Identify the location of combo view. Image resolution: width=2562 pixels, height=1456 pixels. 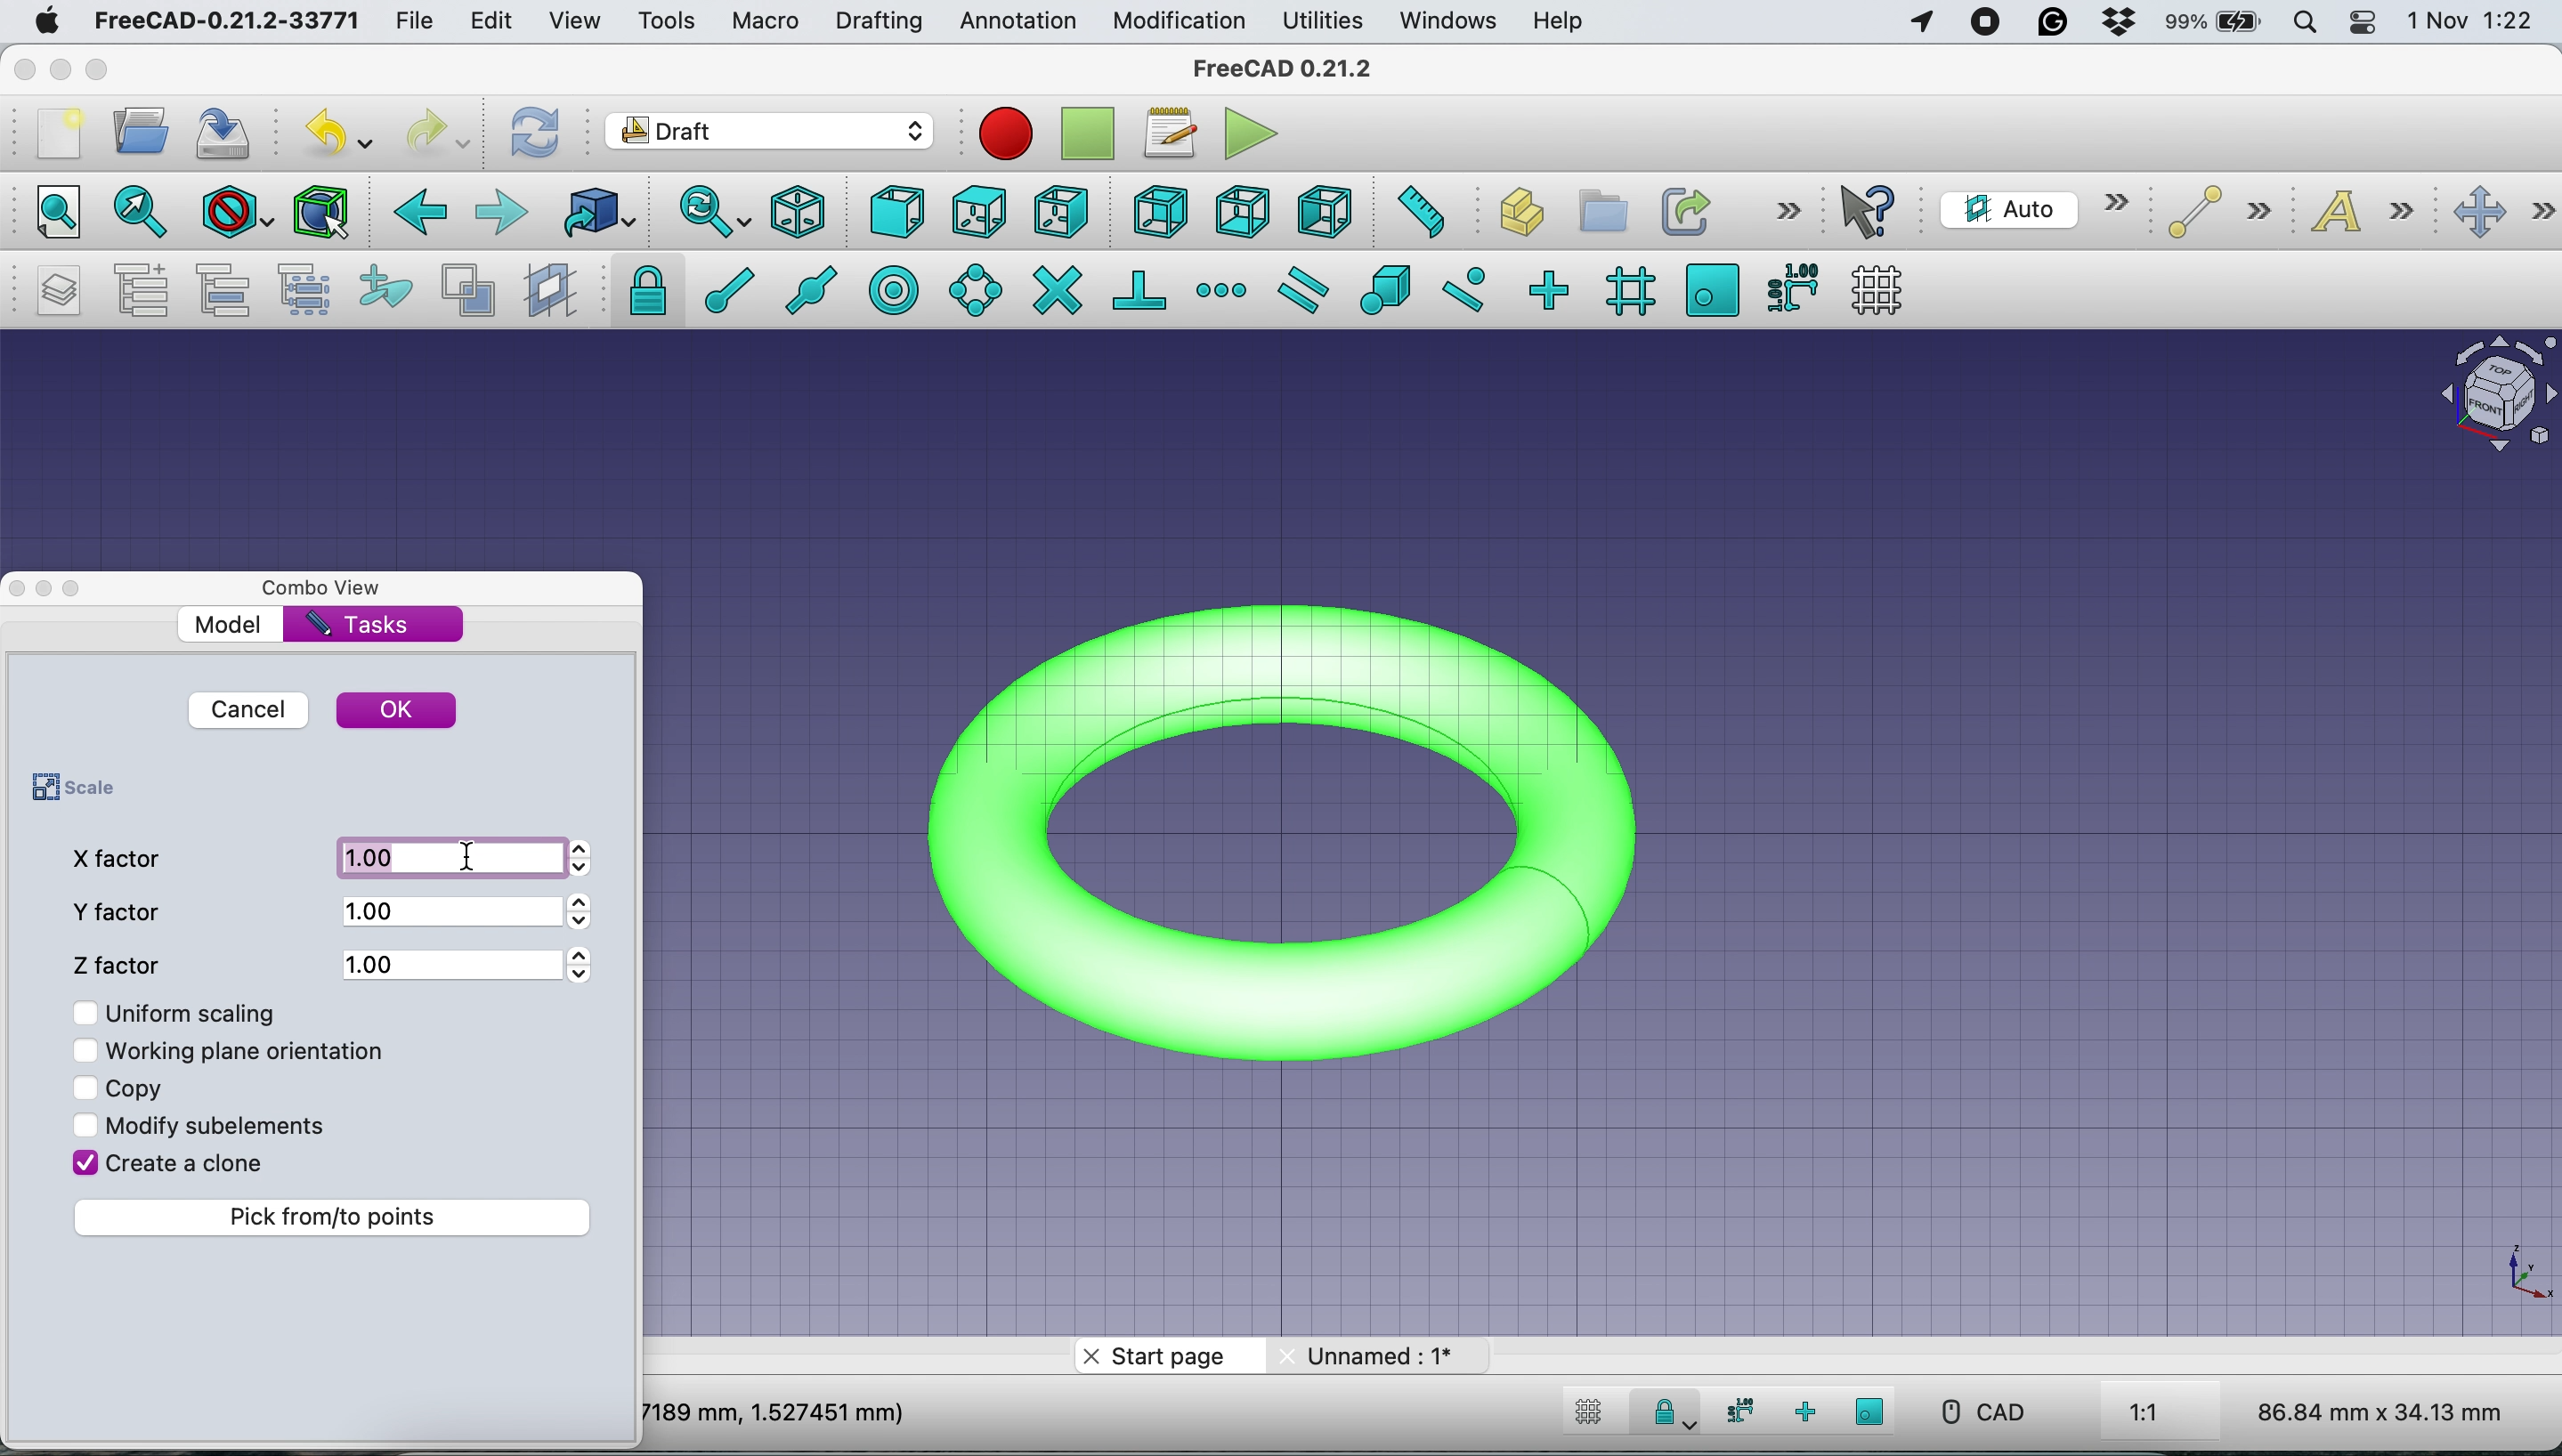
(335, 589).